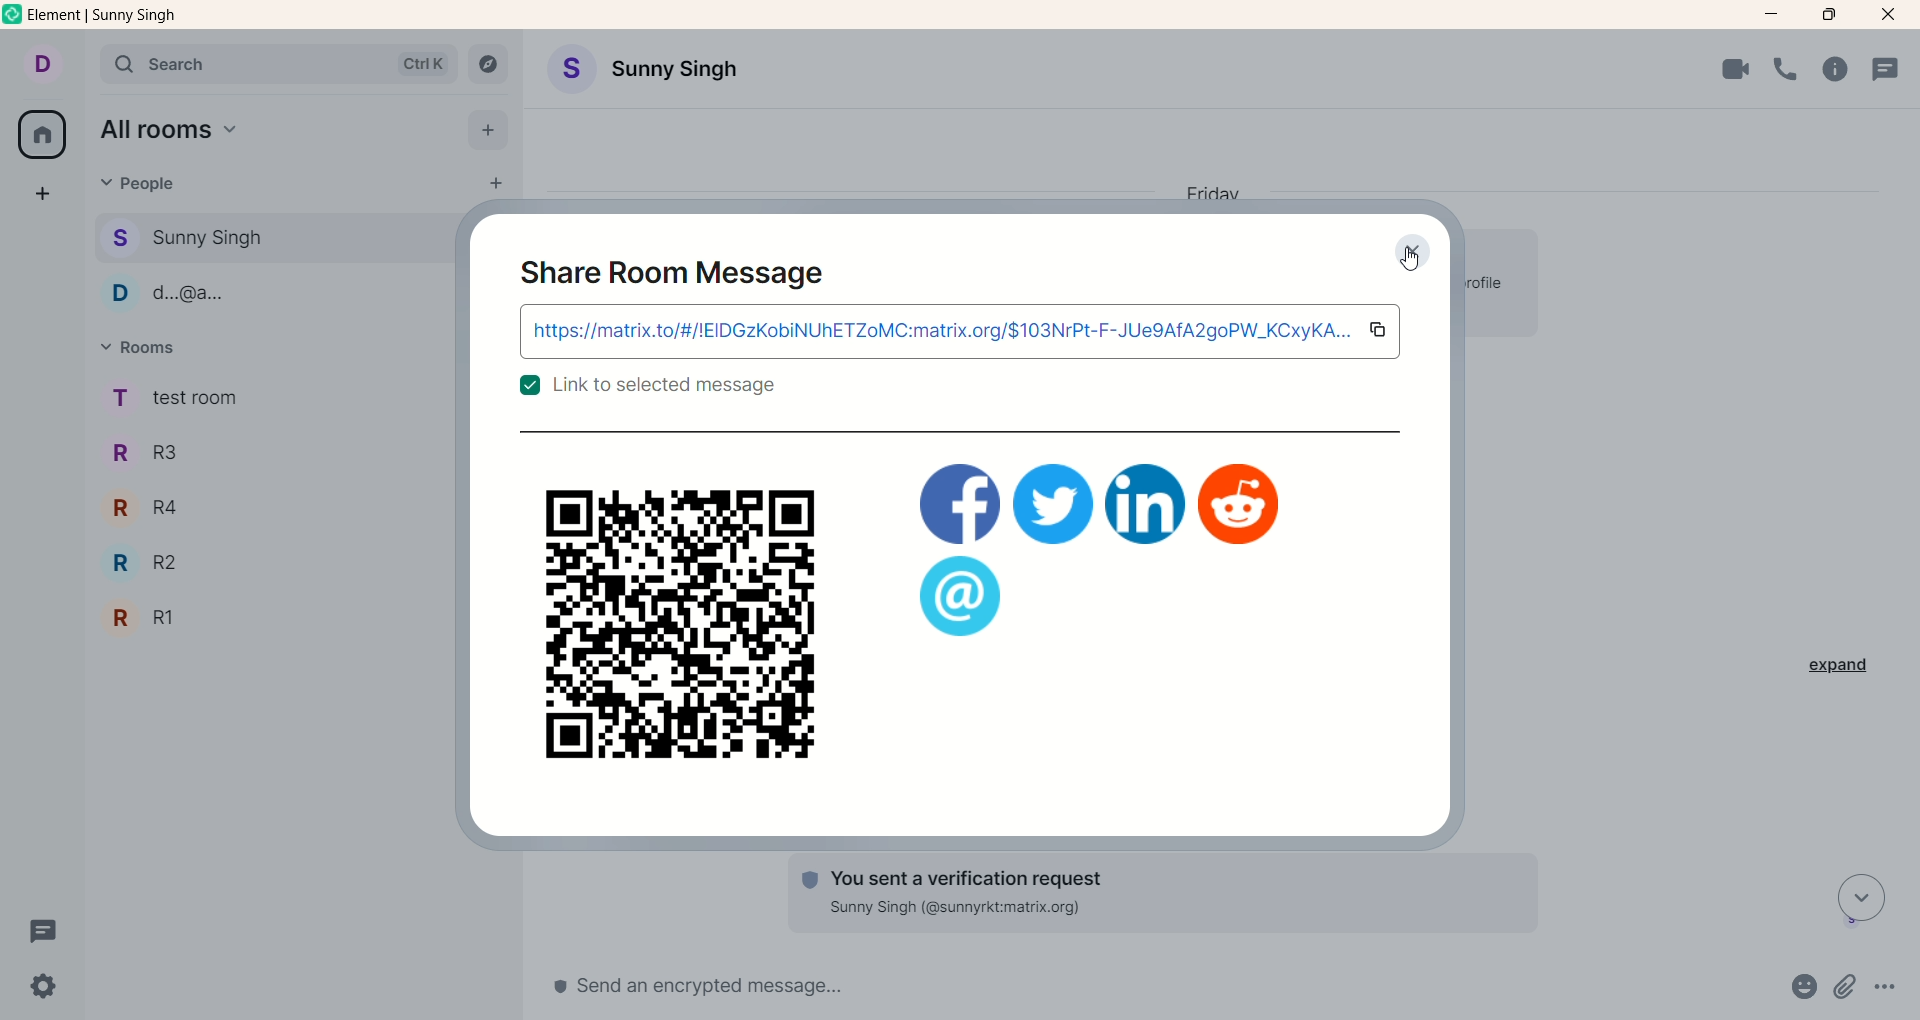 Image resolution: width=1920 pixels, height=1020 pixels. What do you see at coordinates (185, 133) in the screenshot?
I see `all rooms` at bounding box center [185, 133].